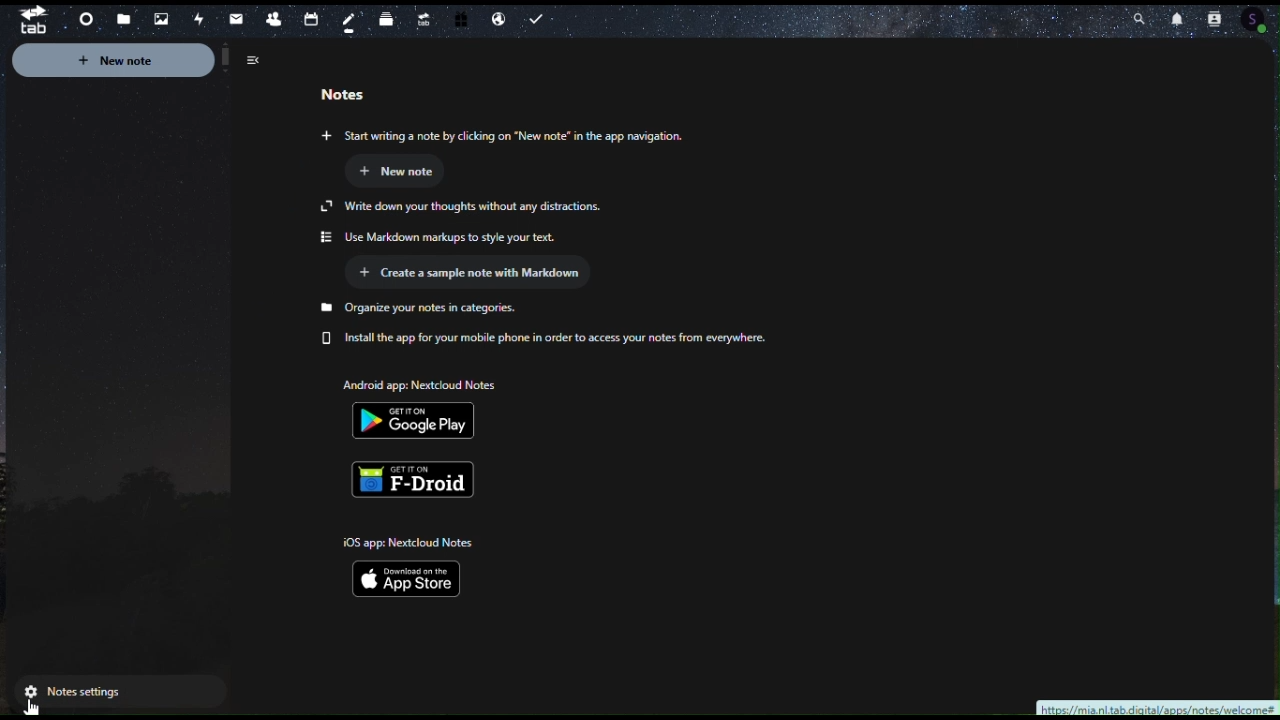 The image size is (1280, 720). What do you see at coordinates (34, 706) in the screenshot?
I see `cursor` at bounding box center [34, 706].